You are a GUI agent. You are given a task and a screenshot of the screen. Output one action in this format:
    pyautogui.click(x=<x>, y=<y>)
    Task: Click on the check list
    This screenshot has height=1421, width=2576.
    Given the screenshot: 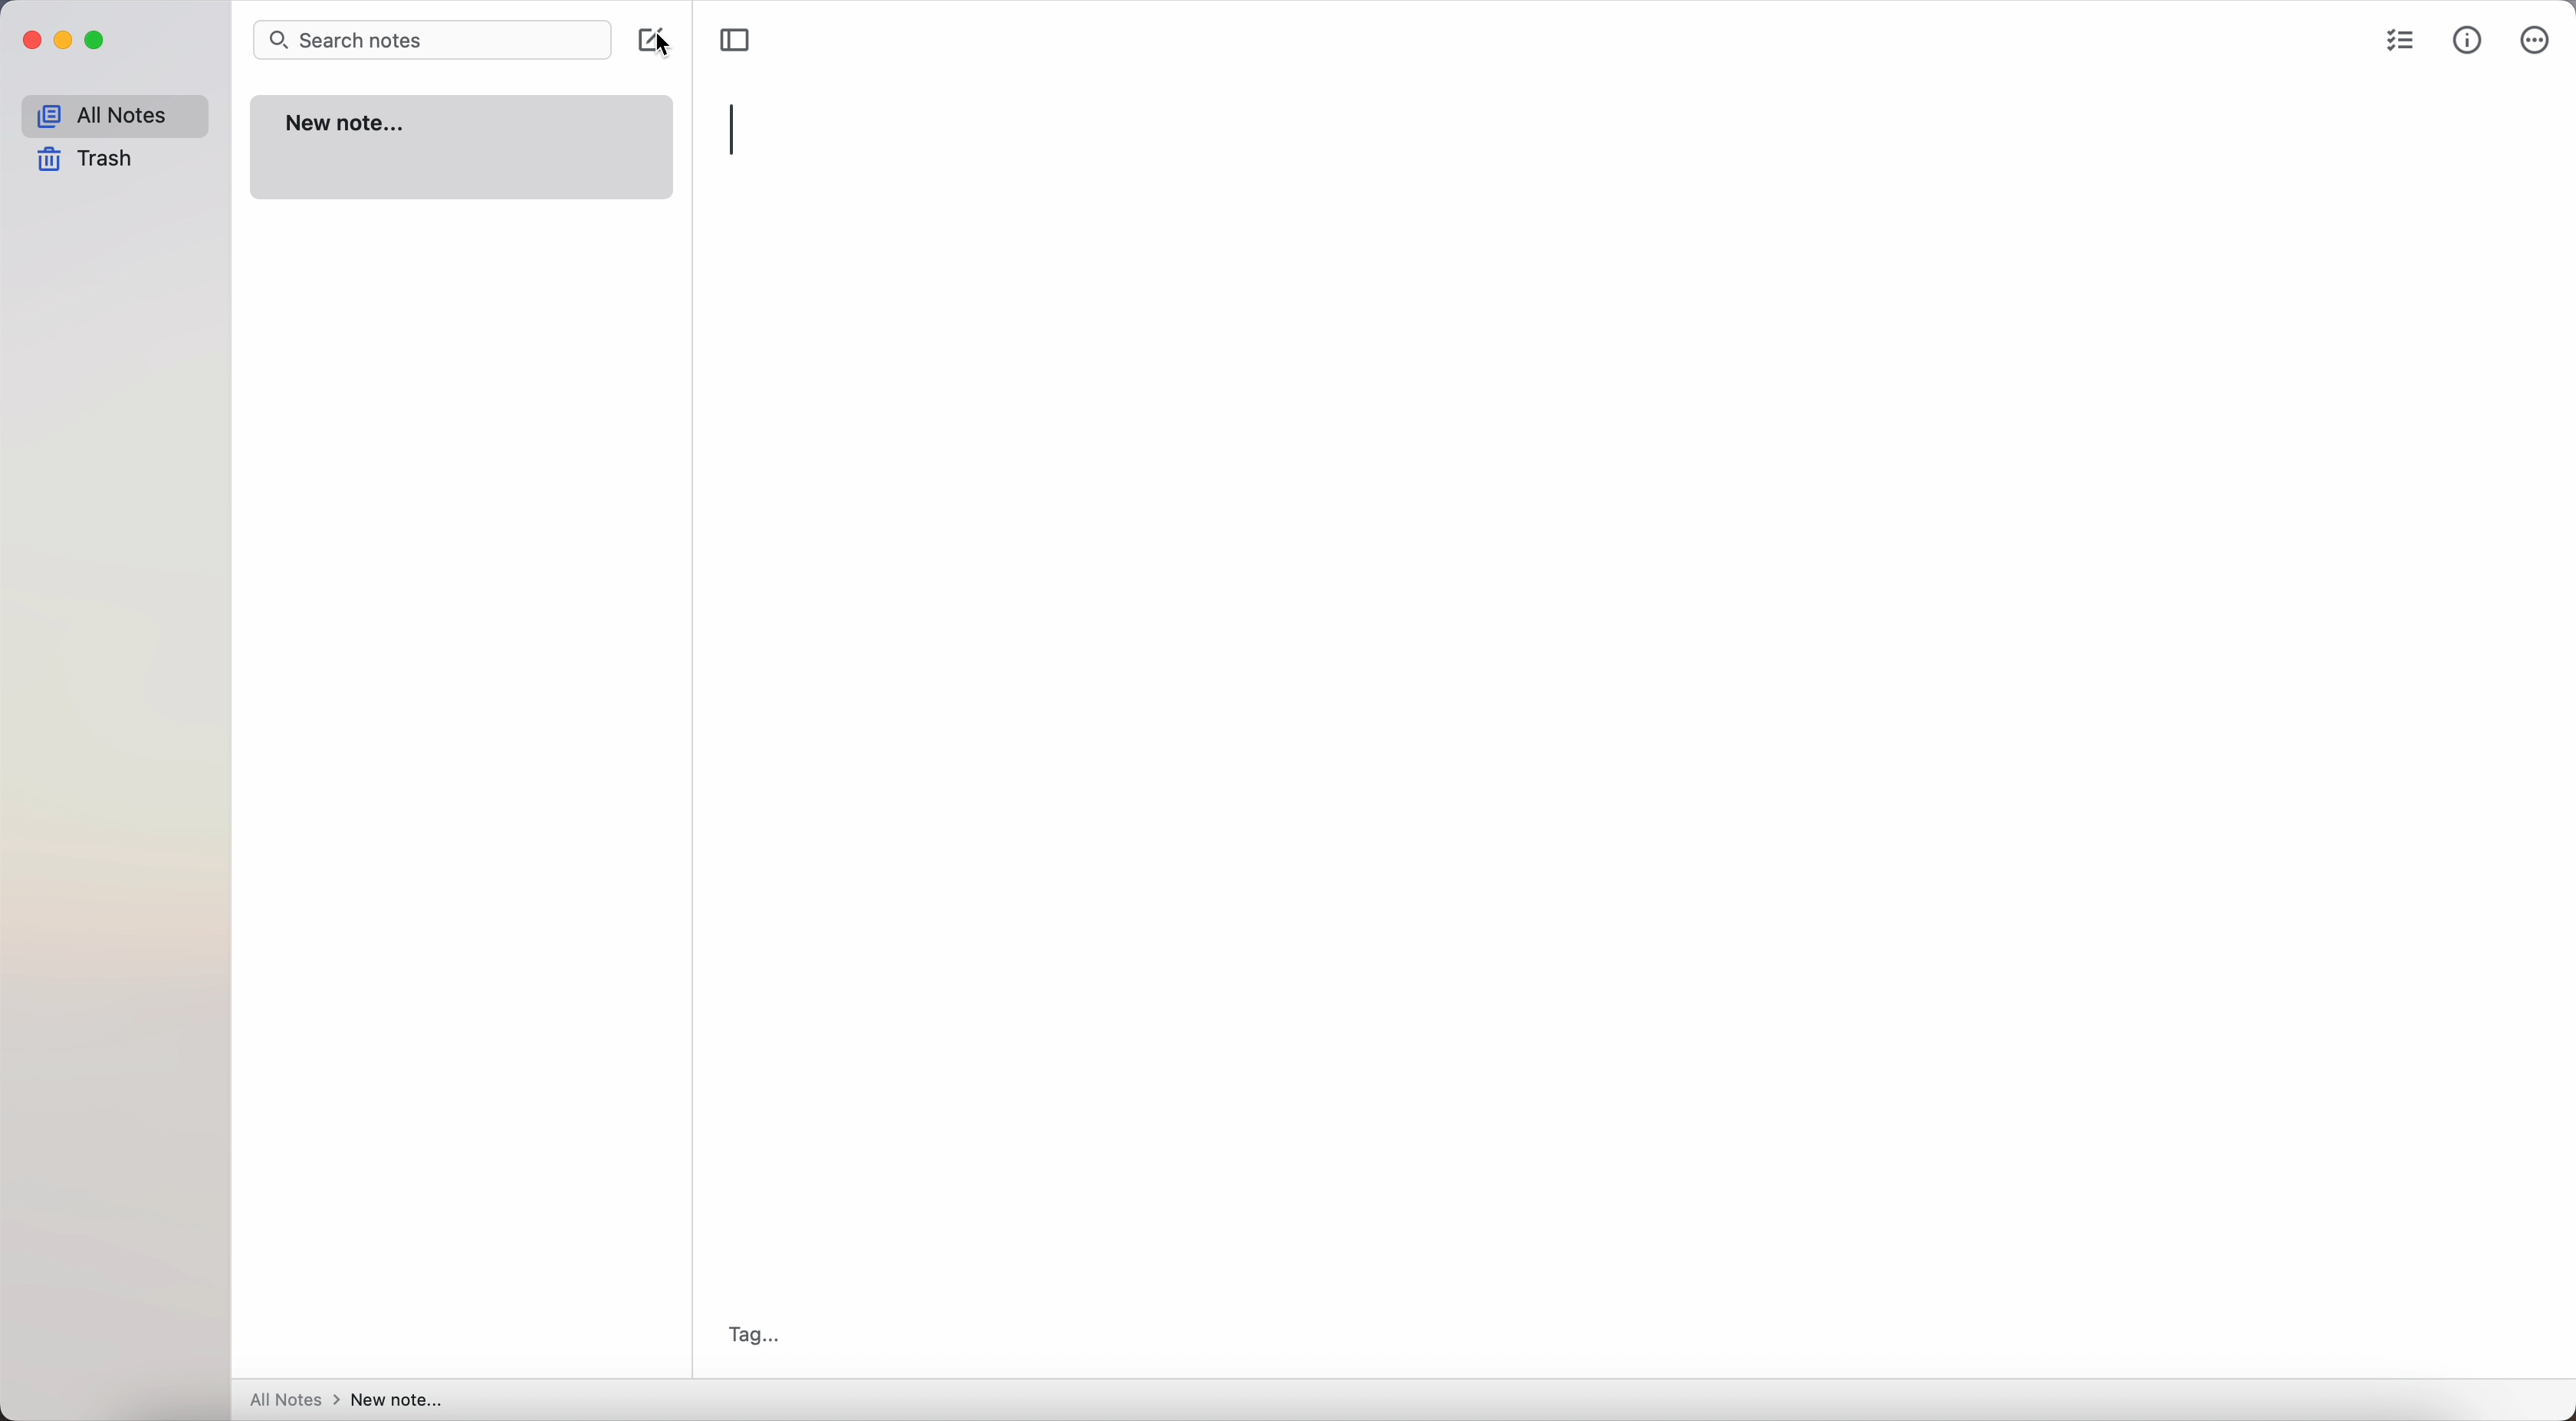 What is the action you would take?
    pyautogui.click(x=2396, y=39)
    